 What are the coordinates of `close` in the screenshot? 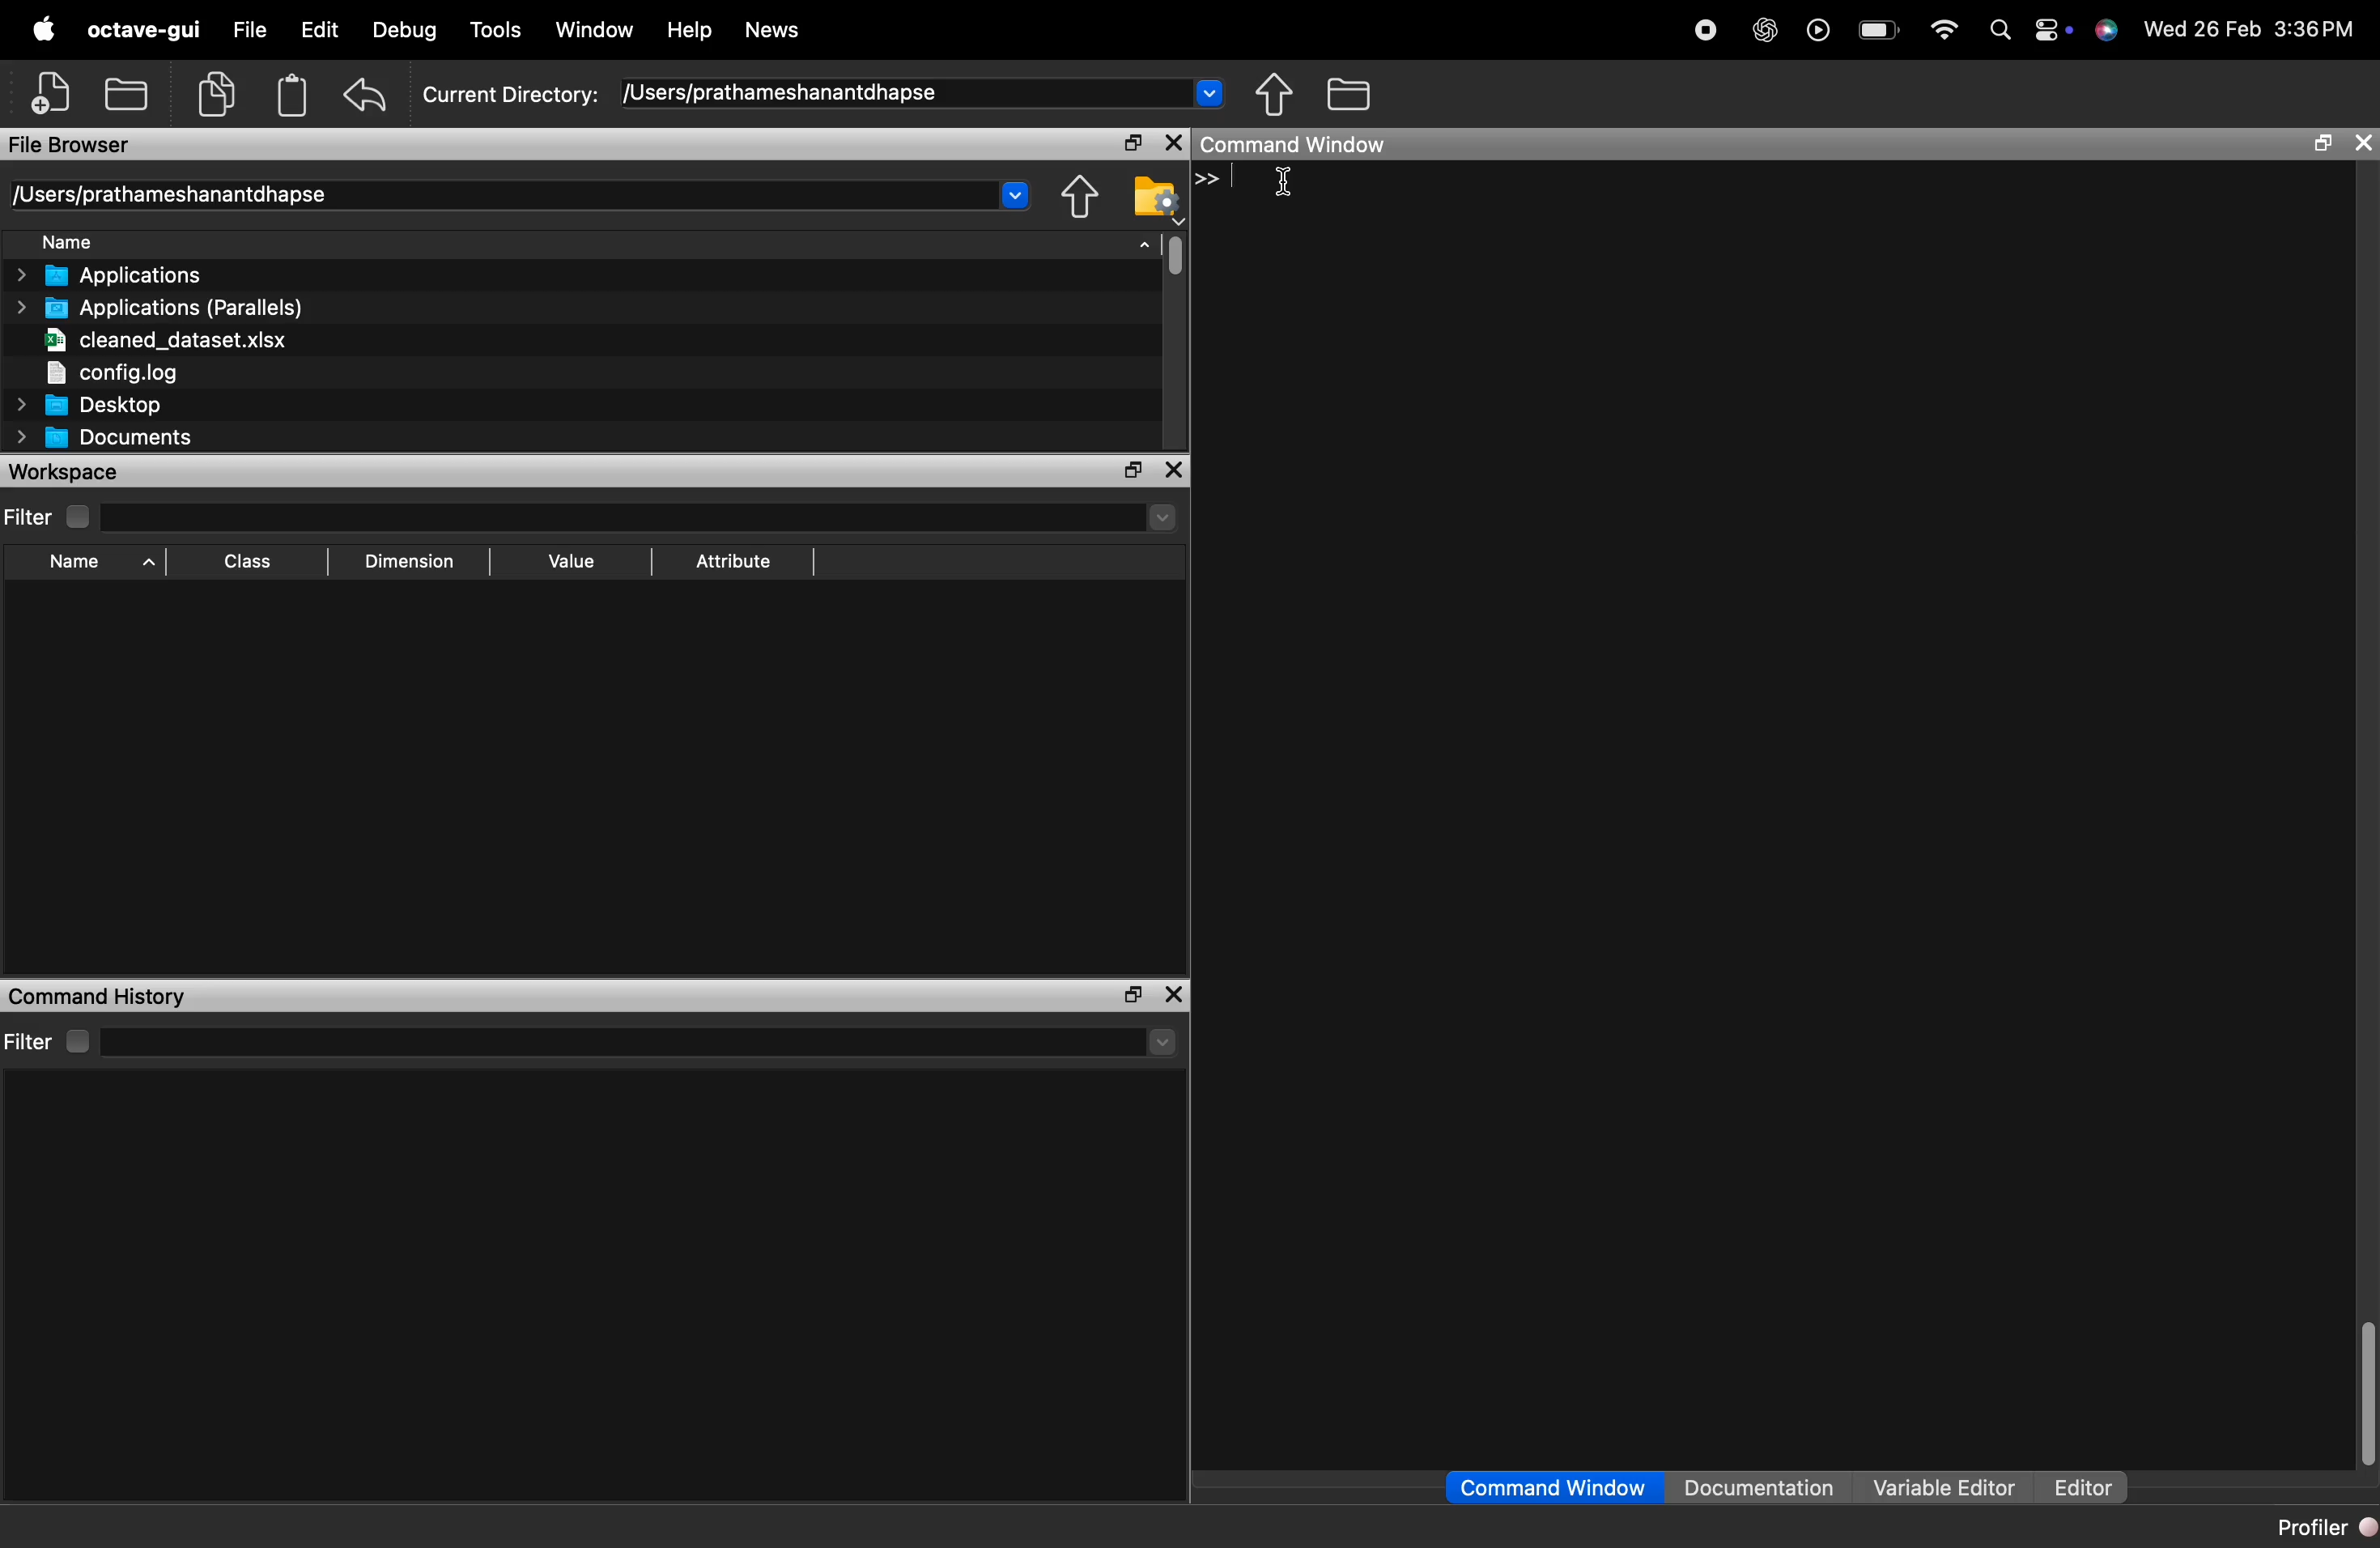 It's located at (2360, 144).